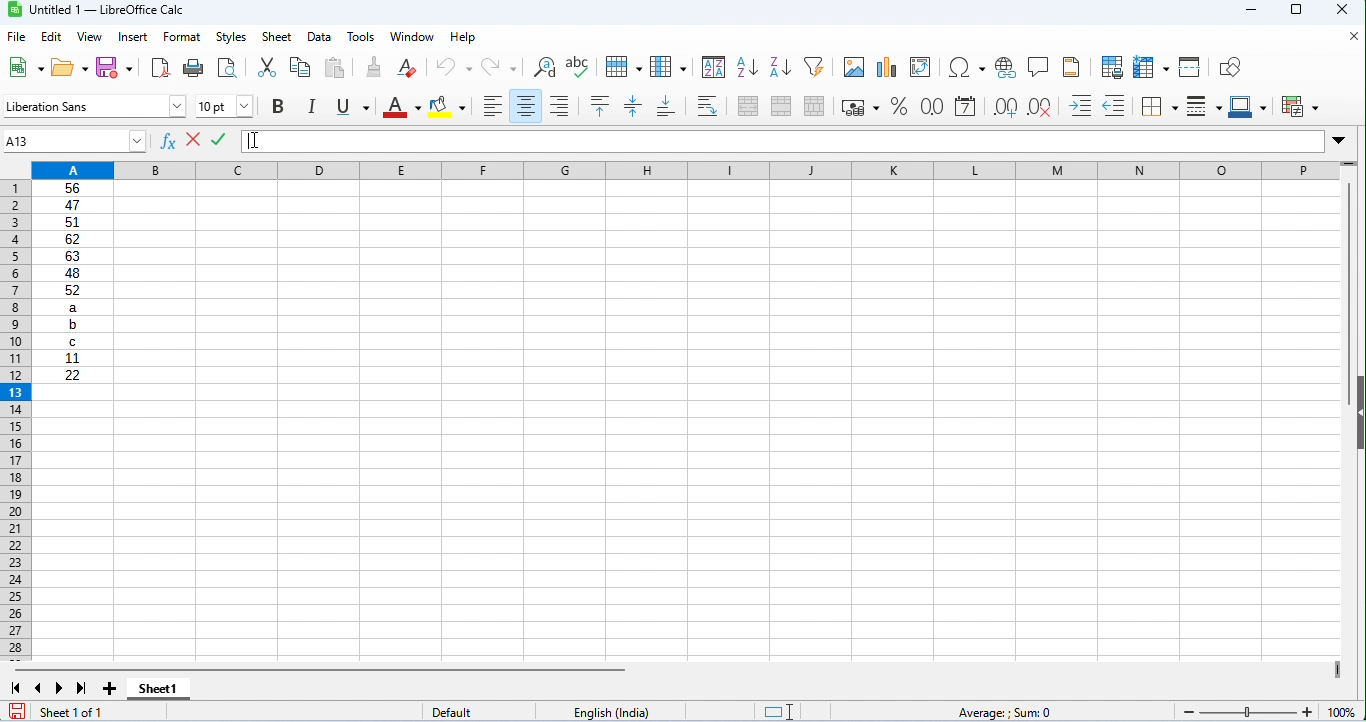 This screenshot has width=1366, height=722. I want to click on Cursor, so click(257, 140).